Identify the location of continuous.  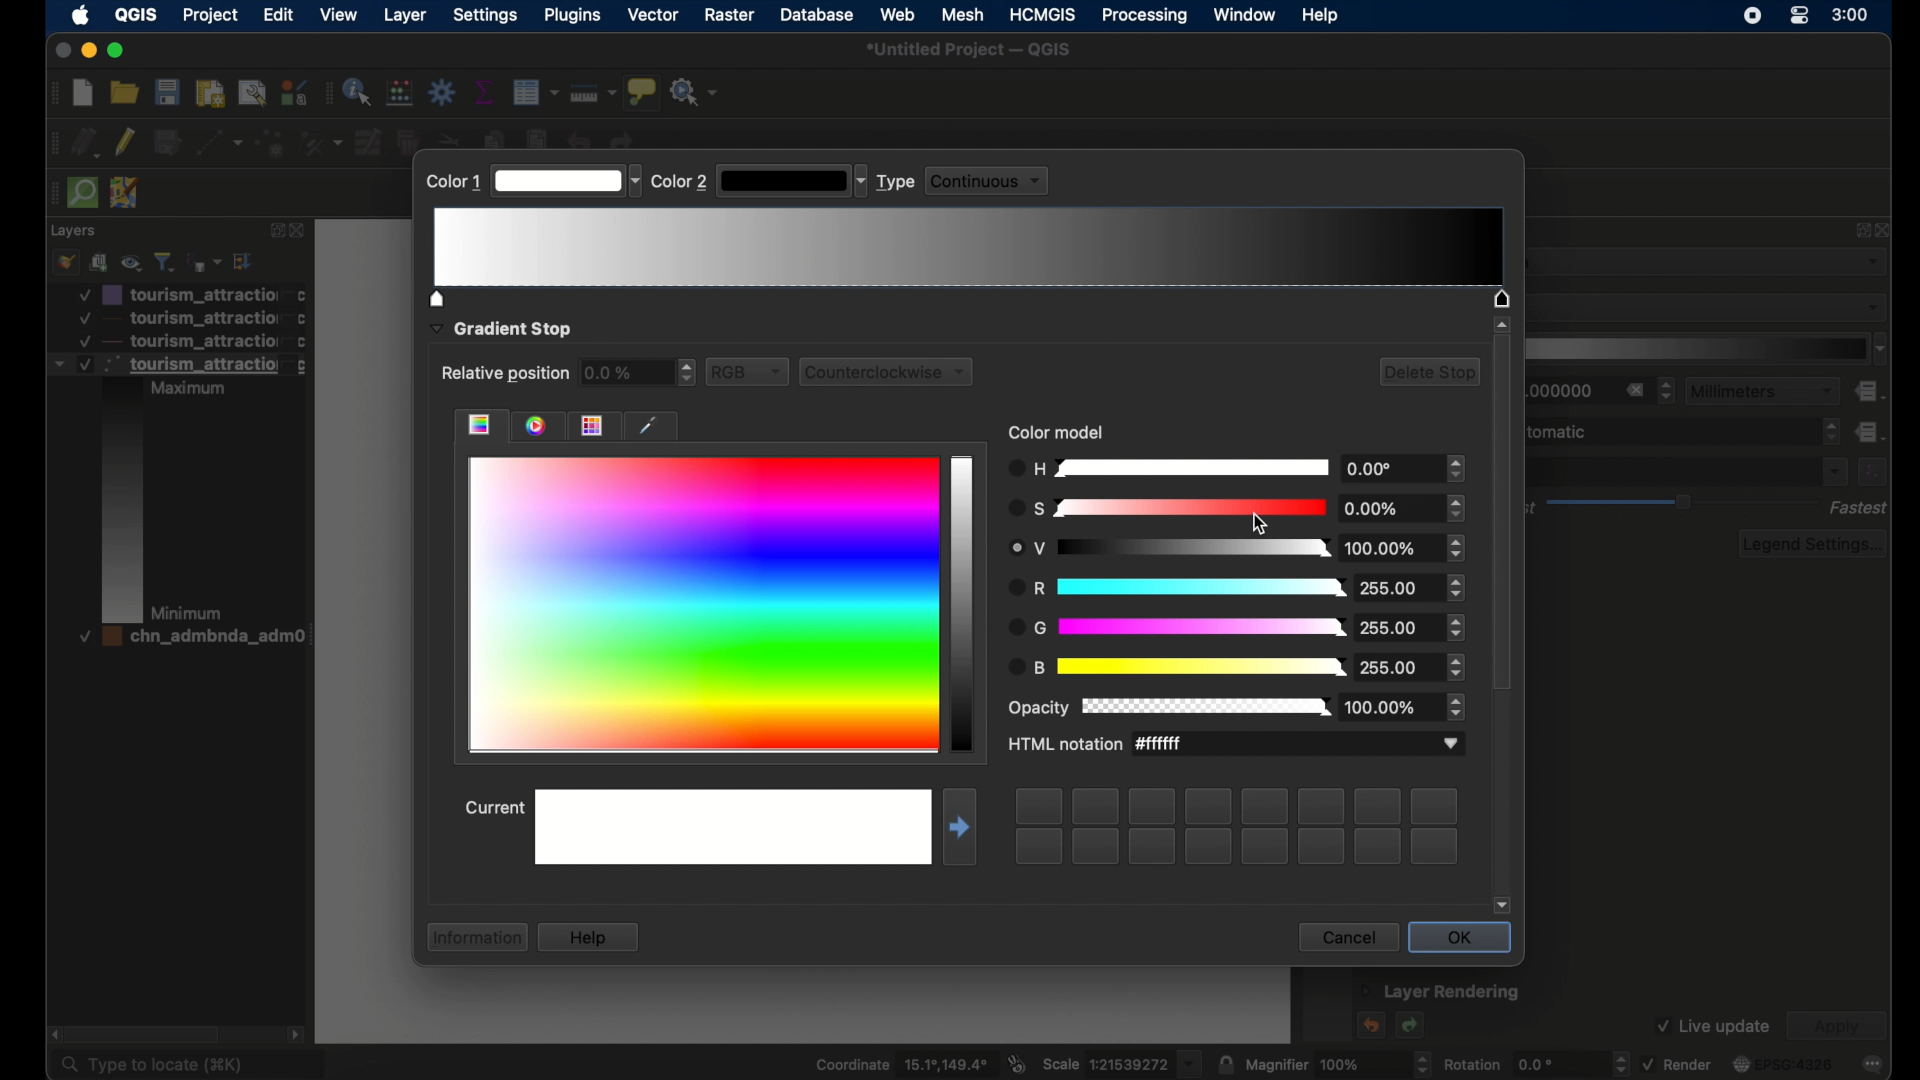
(992, 180).